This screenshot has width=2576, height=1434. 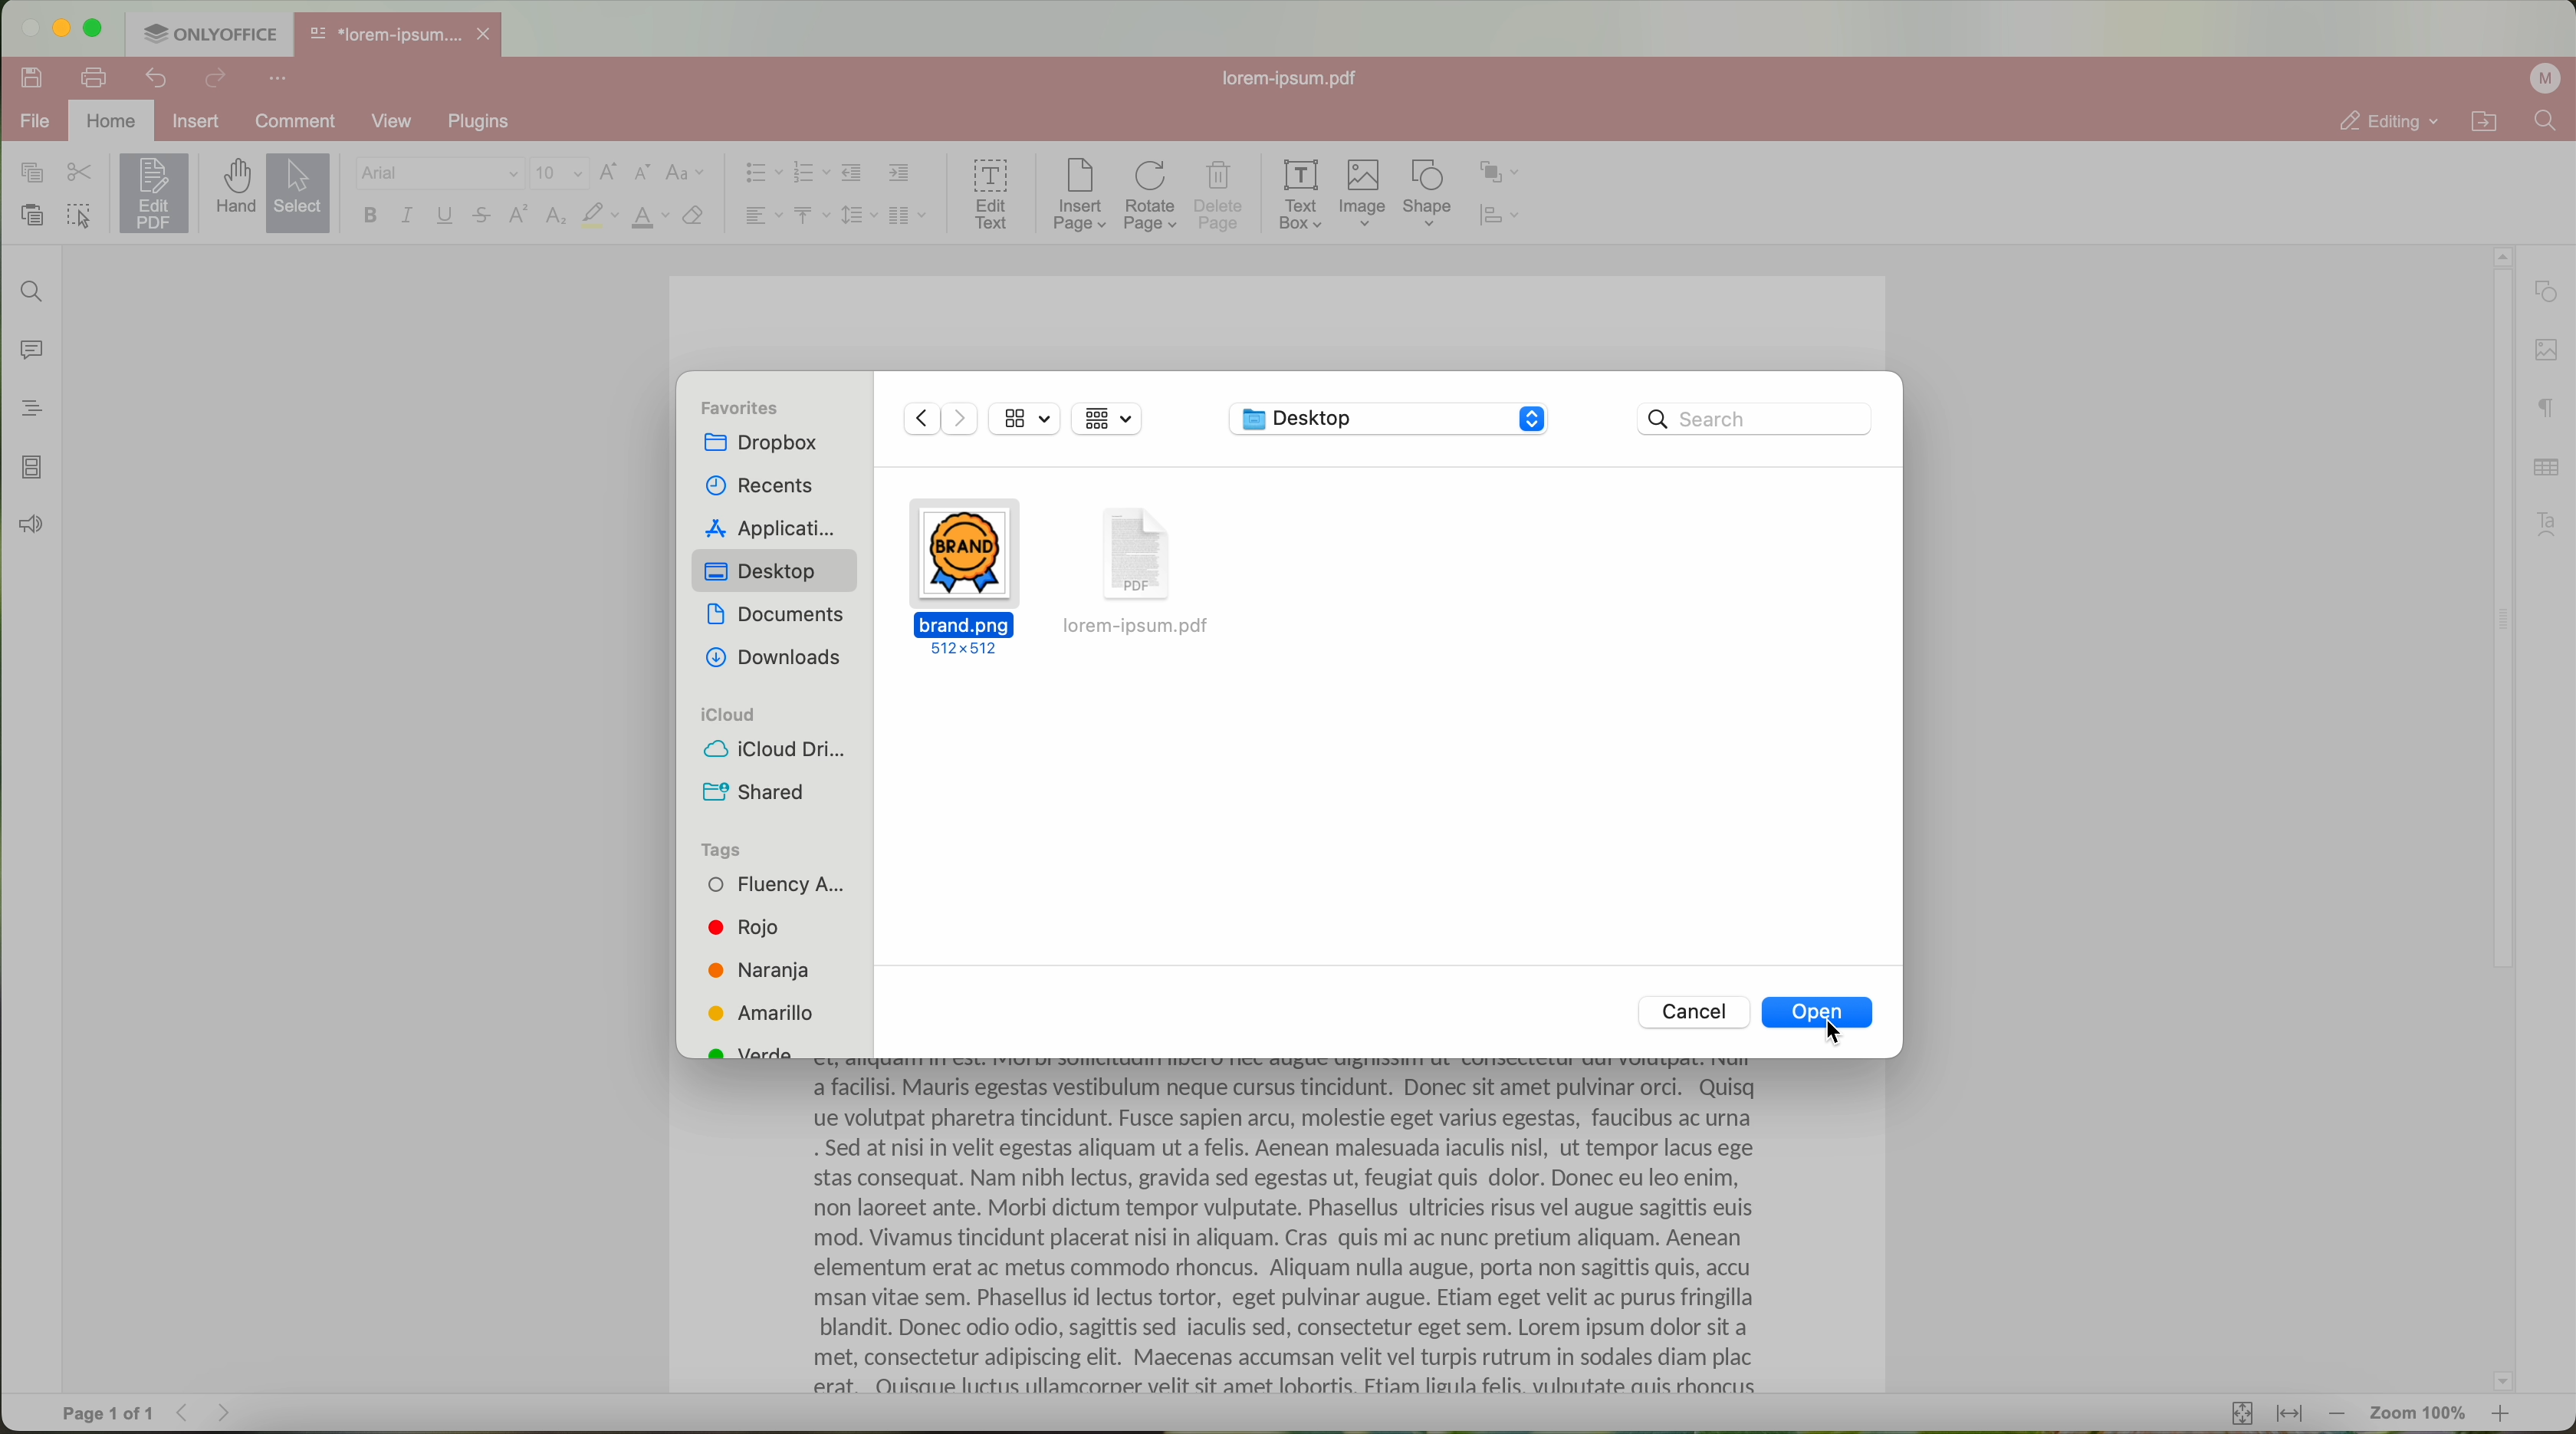 What do you see at coordinates (759, 969) in the screenshot?
I see `Naranja` at bounding box center [759, 969].